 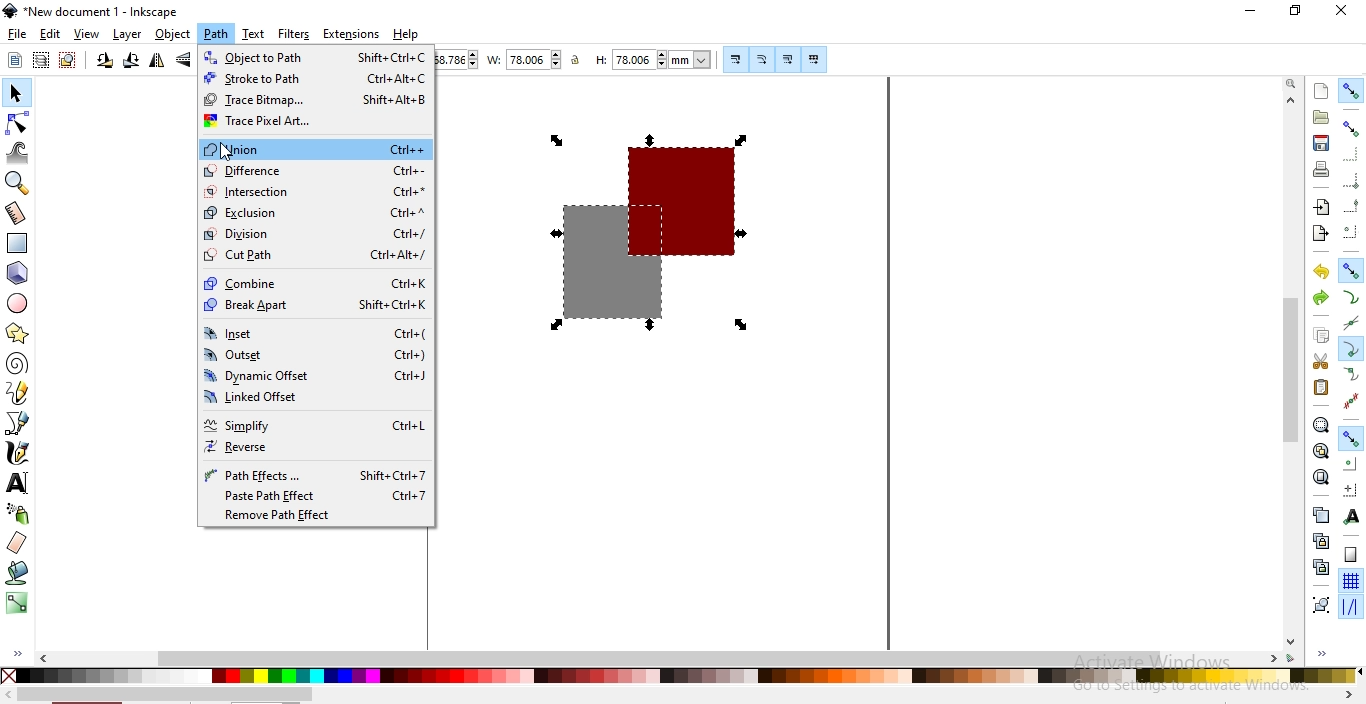 What do you see at coordinates (1320, 606) in the screenshot?
I see `group objects` at bounding box center [1320, 606].